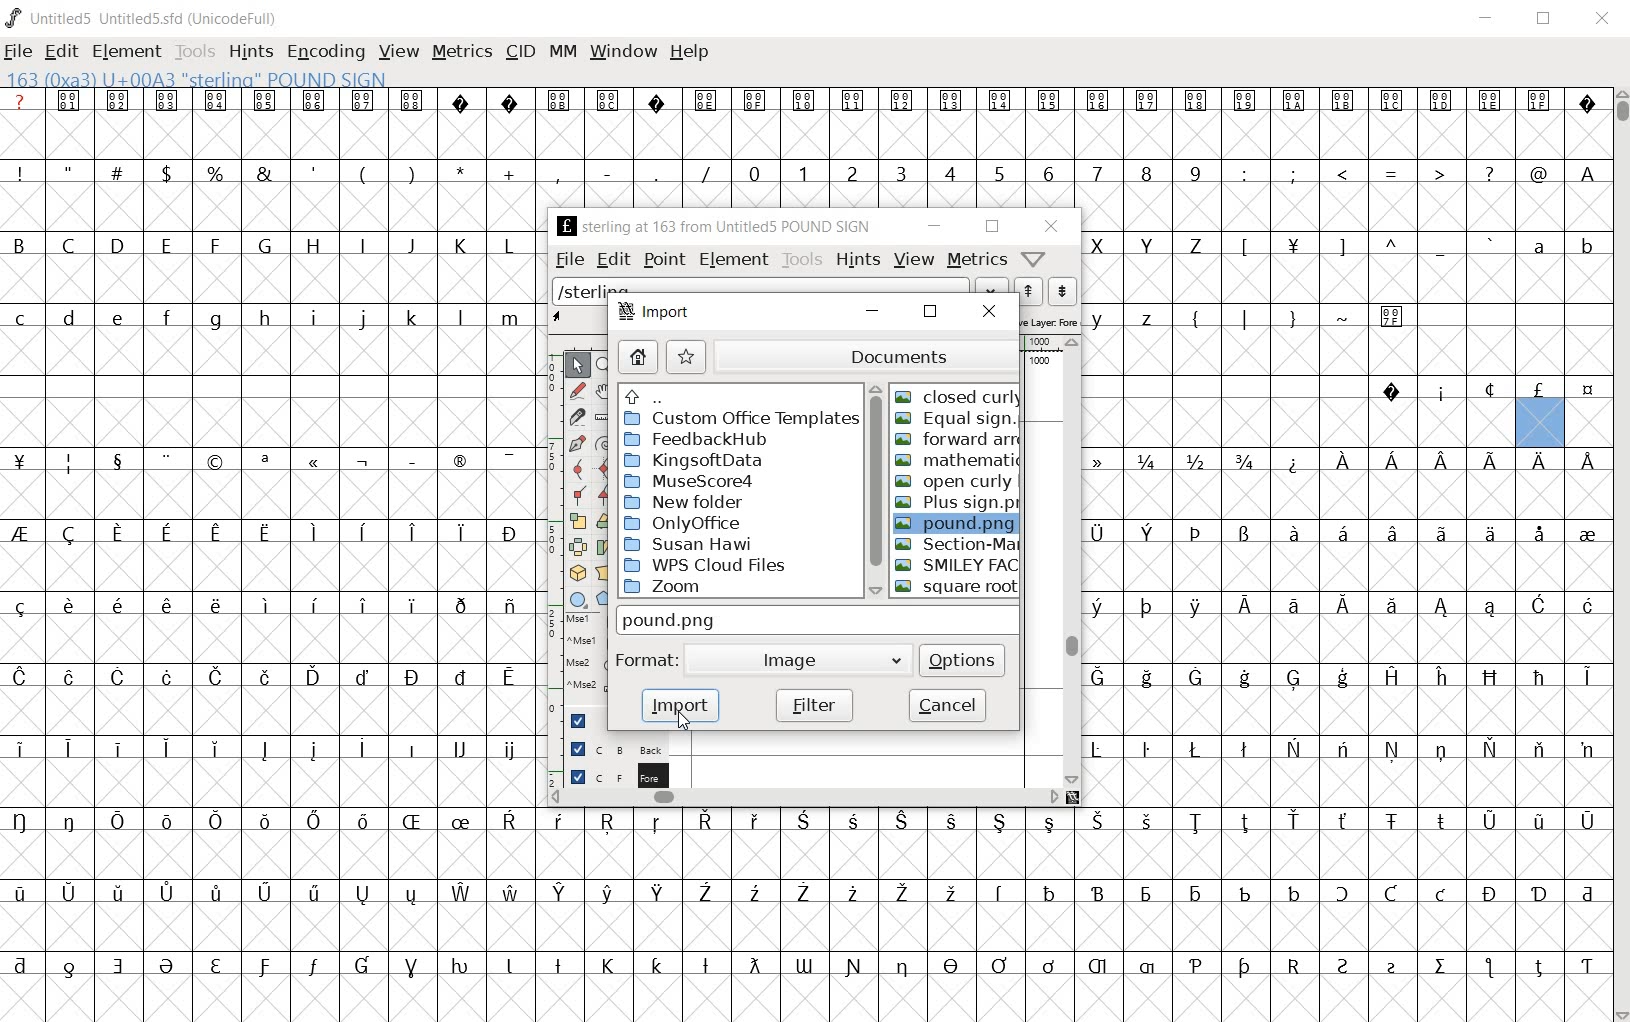 This screenshot has width=1630, height=1022. Describe the element at coordinates (1492, 610) in the screenshot. I see `Symbol` at that location.